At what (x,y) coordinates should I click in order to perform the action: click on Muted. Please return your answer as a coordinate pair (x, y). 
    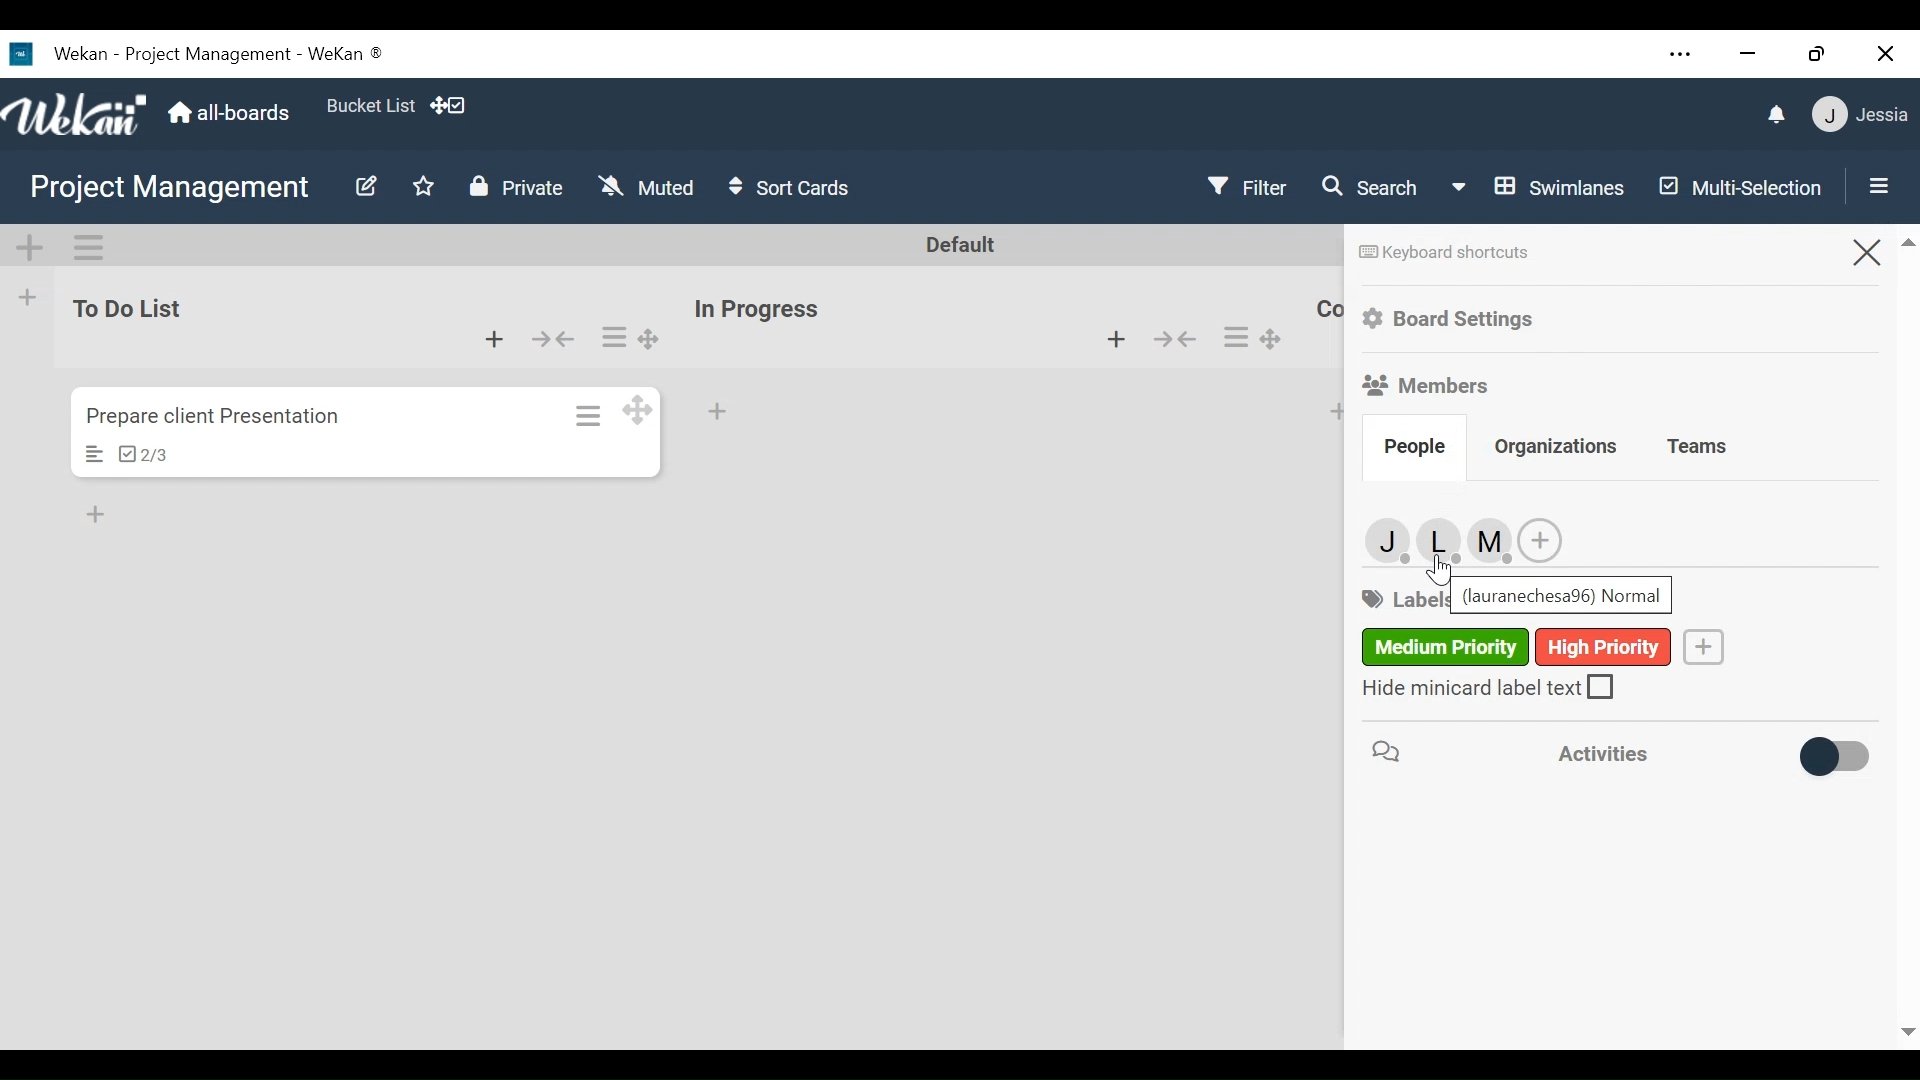
    Looking at the image, I should click on (646, 186).